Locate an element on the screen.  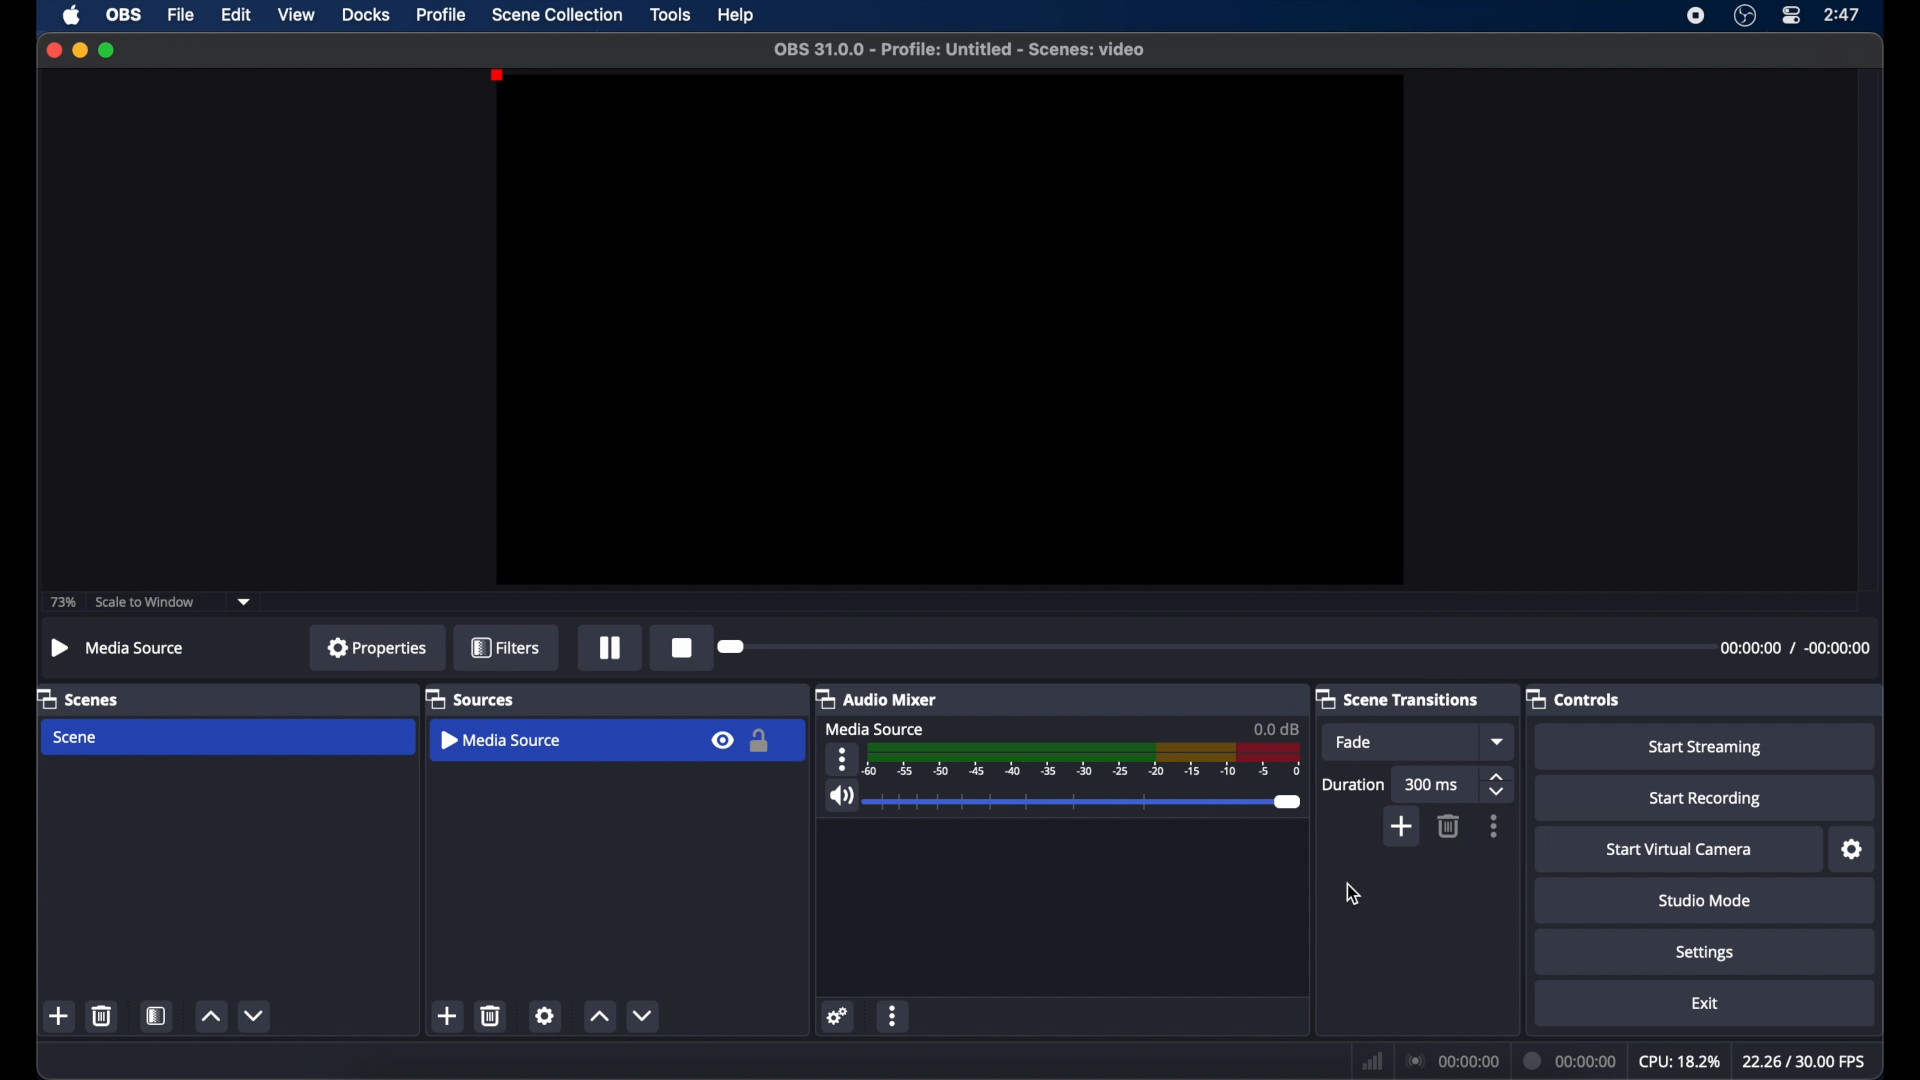
Stop is located at coordinates (677, 648).